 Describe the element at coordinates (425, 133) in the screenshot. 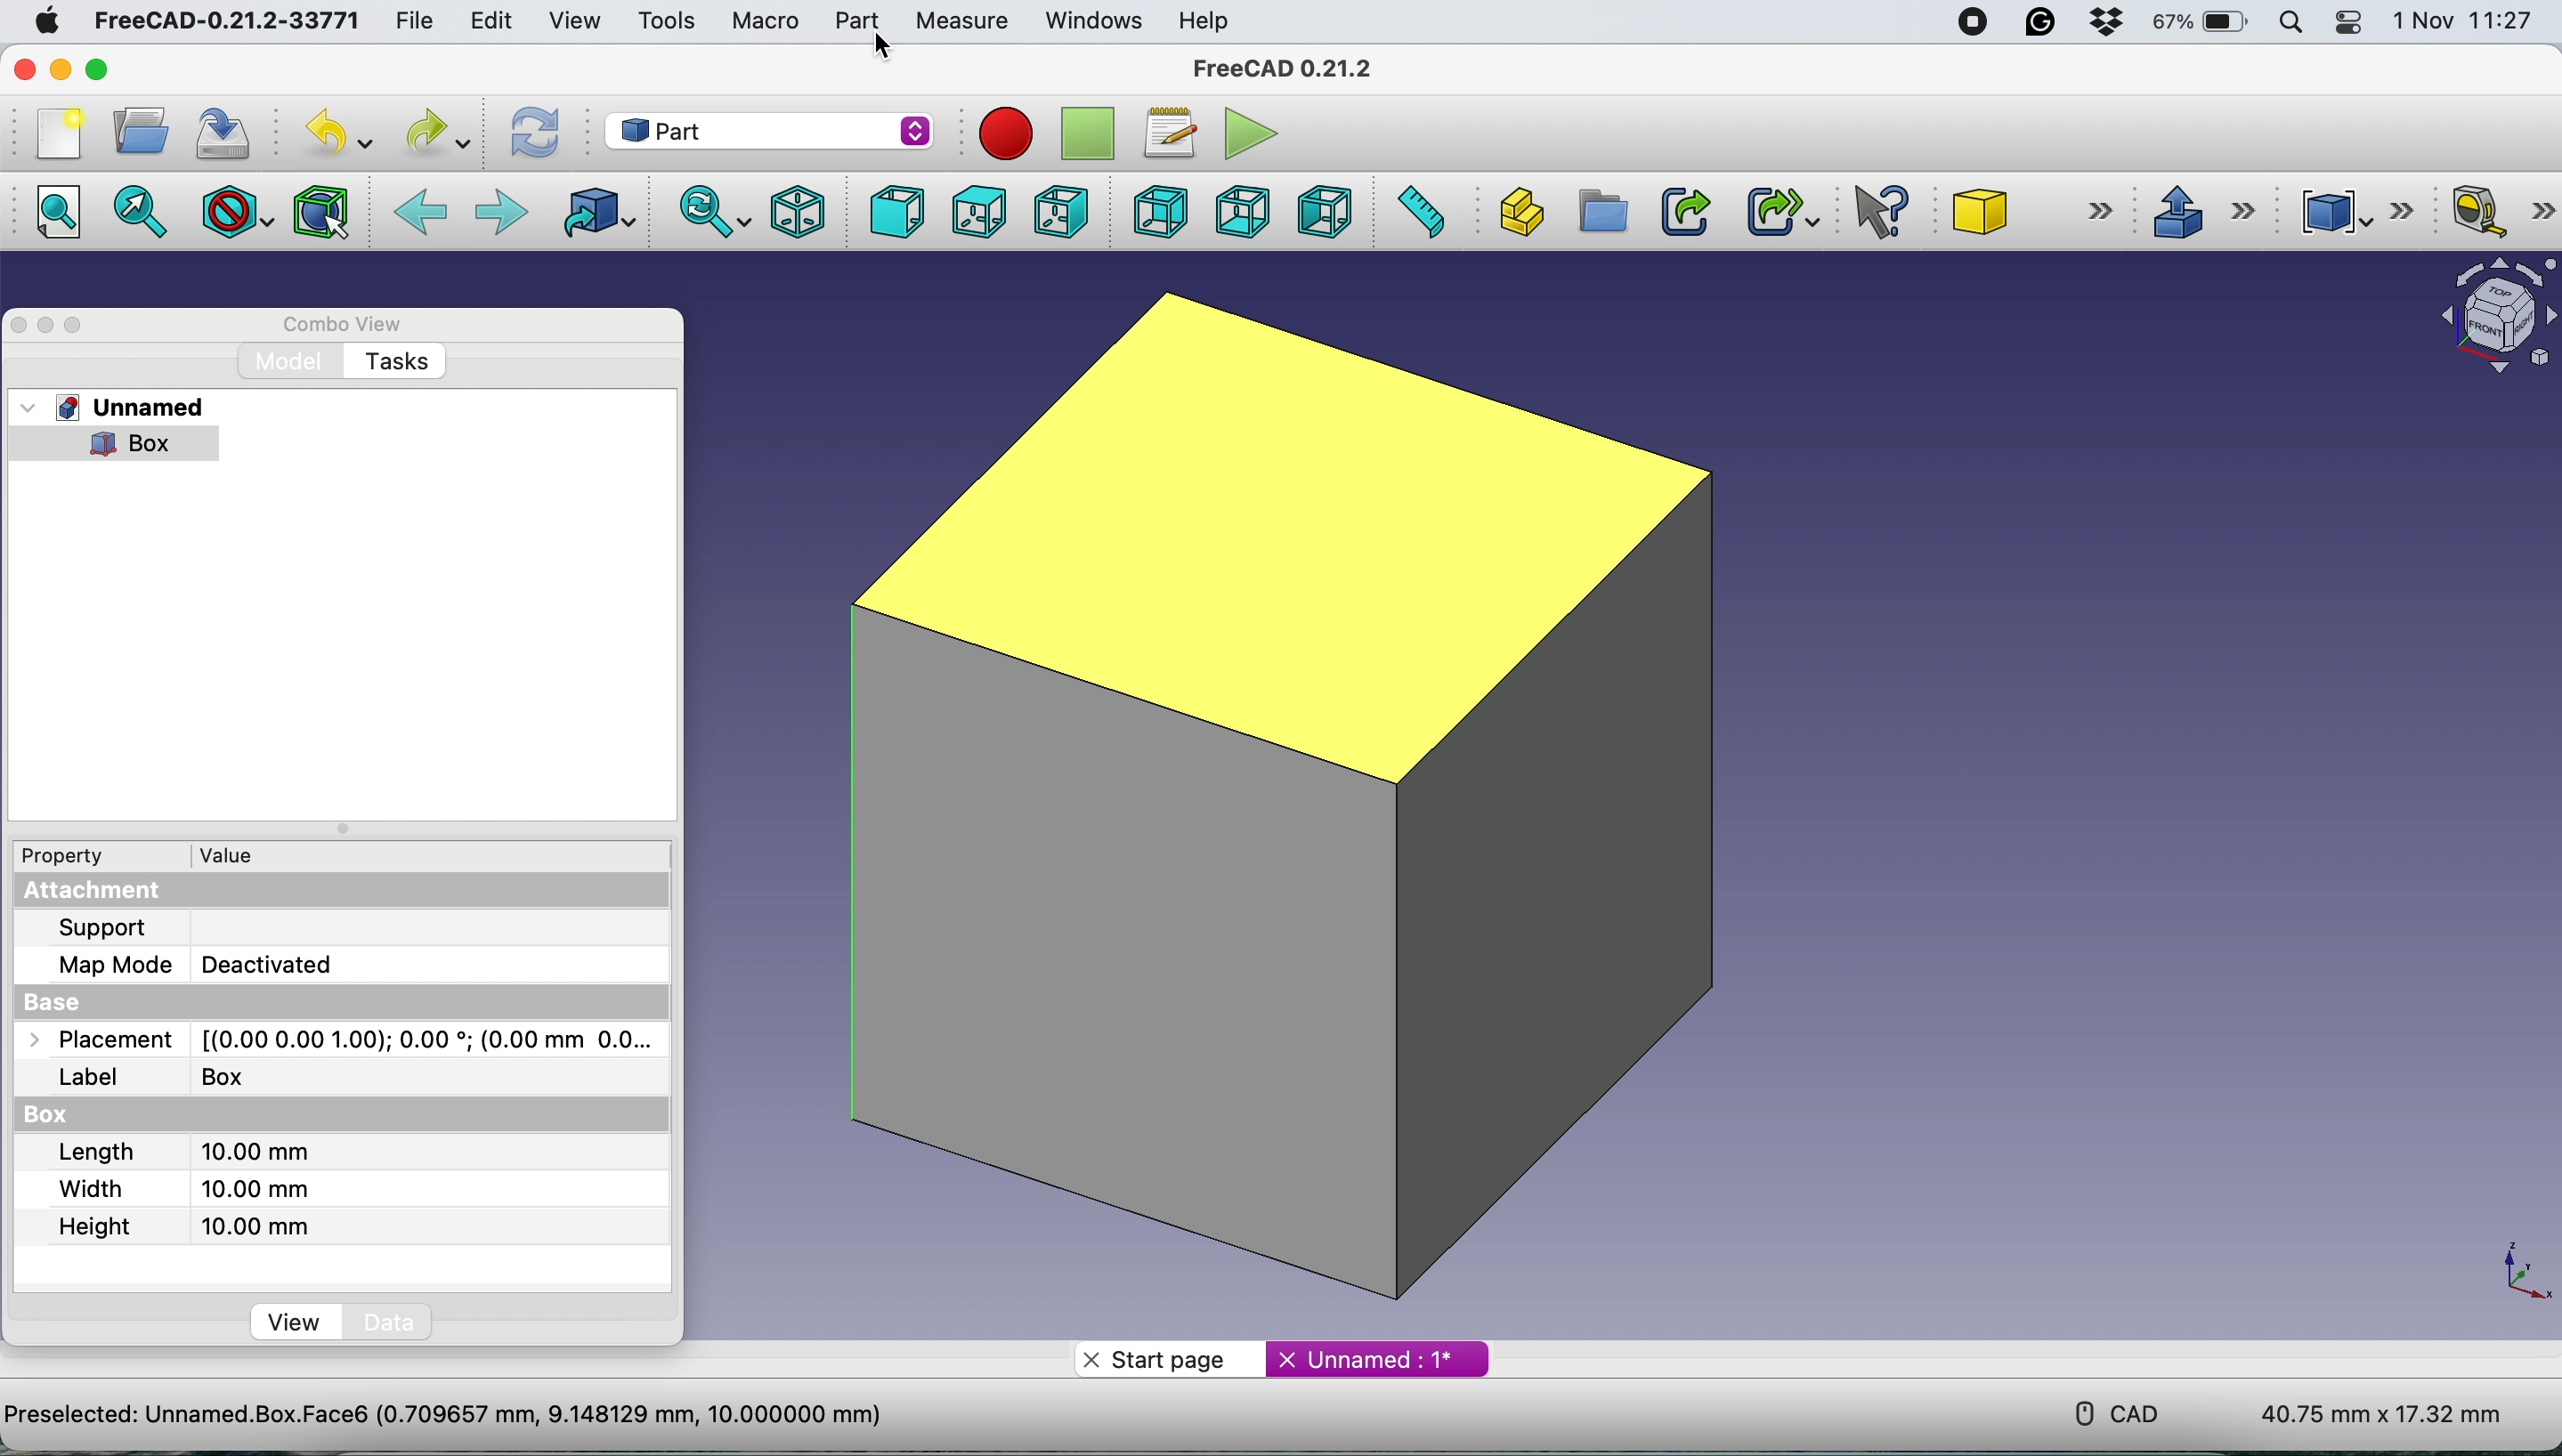

I see `redo` at that location.